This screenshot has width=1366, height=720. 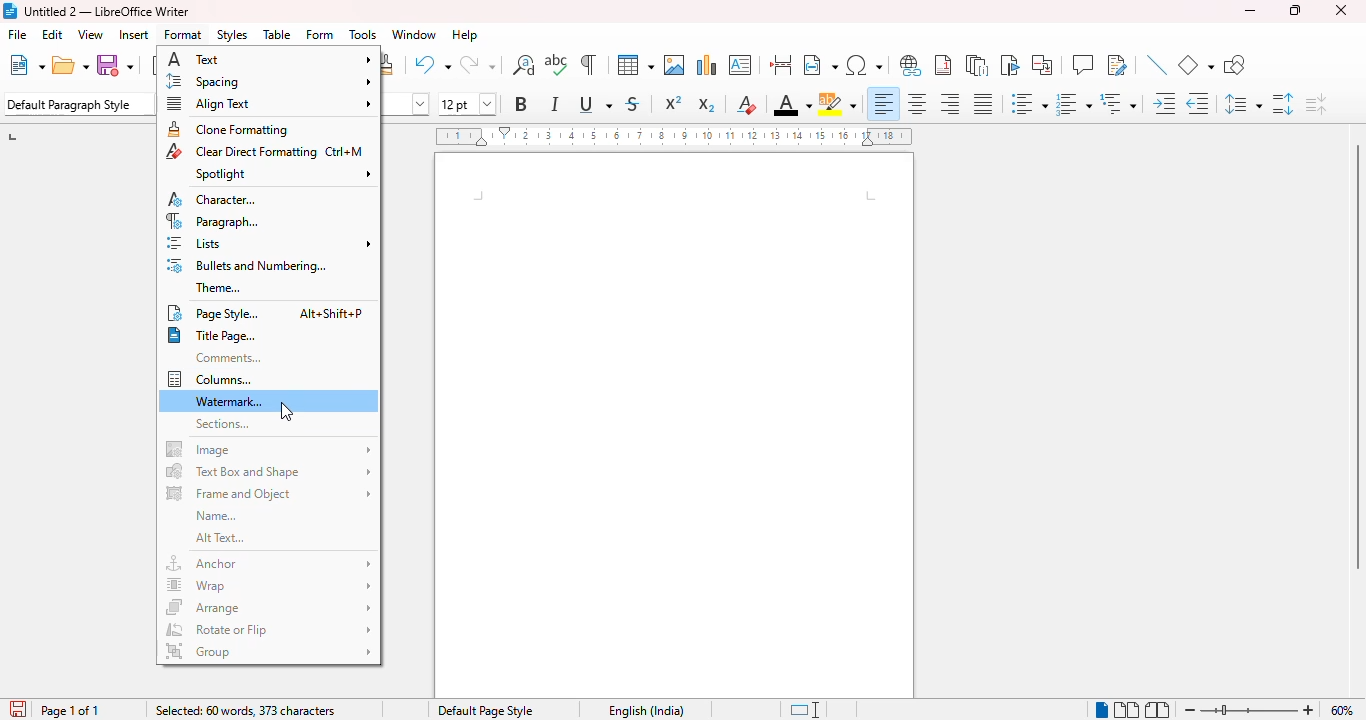 What do you see at coordinates (1157, 64) in the screenshot?
I see `insert line` at bounding box center [1157, 64].